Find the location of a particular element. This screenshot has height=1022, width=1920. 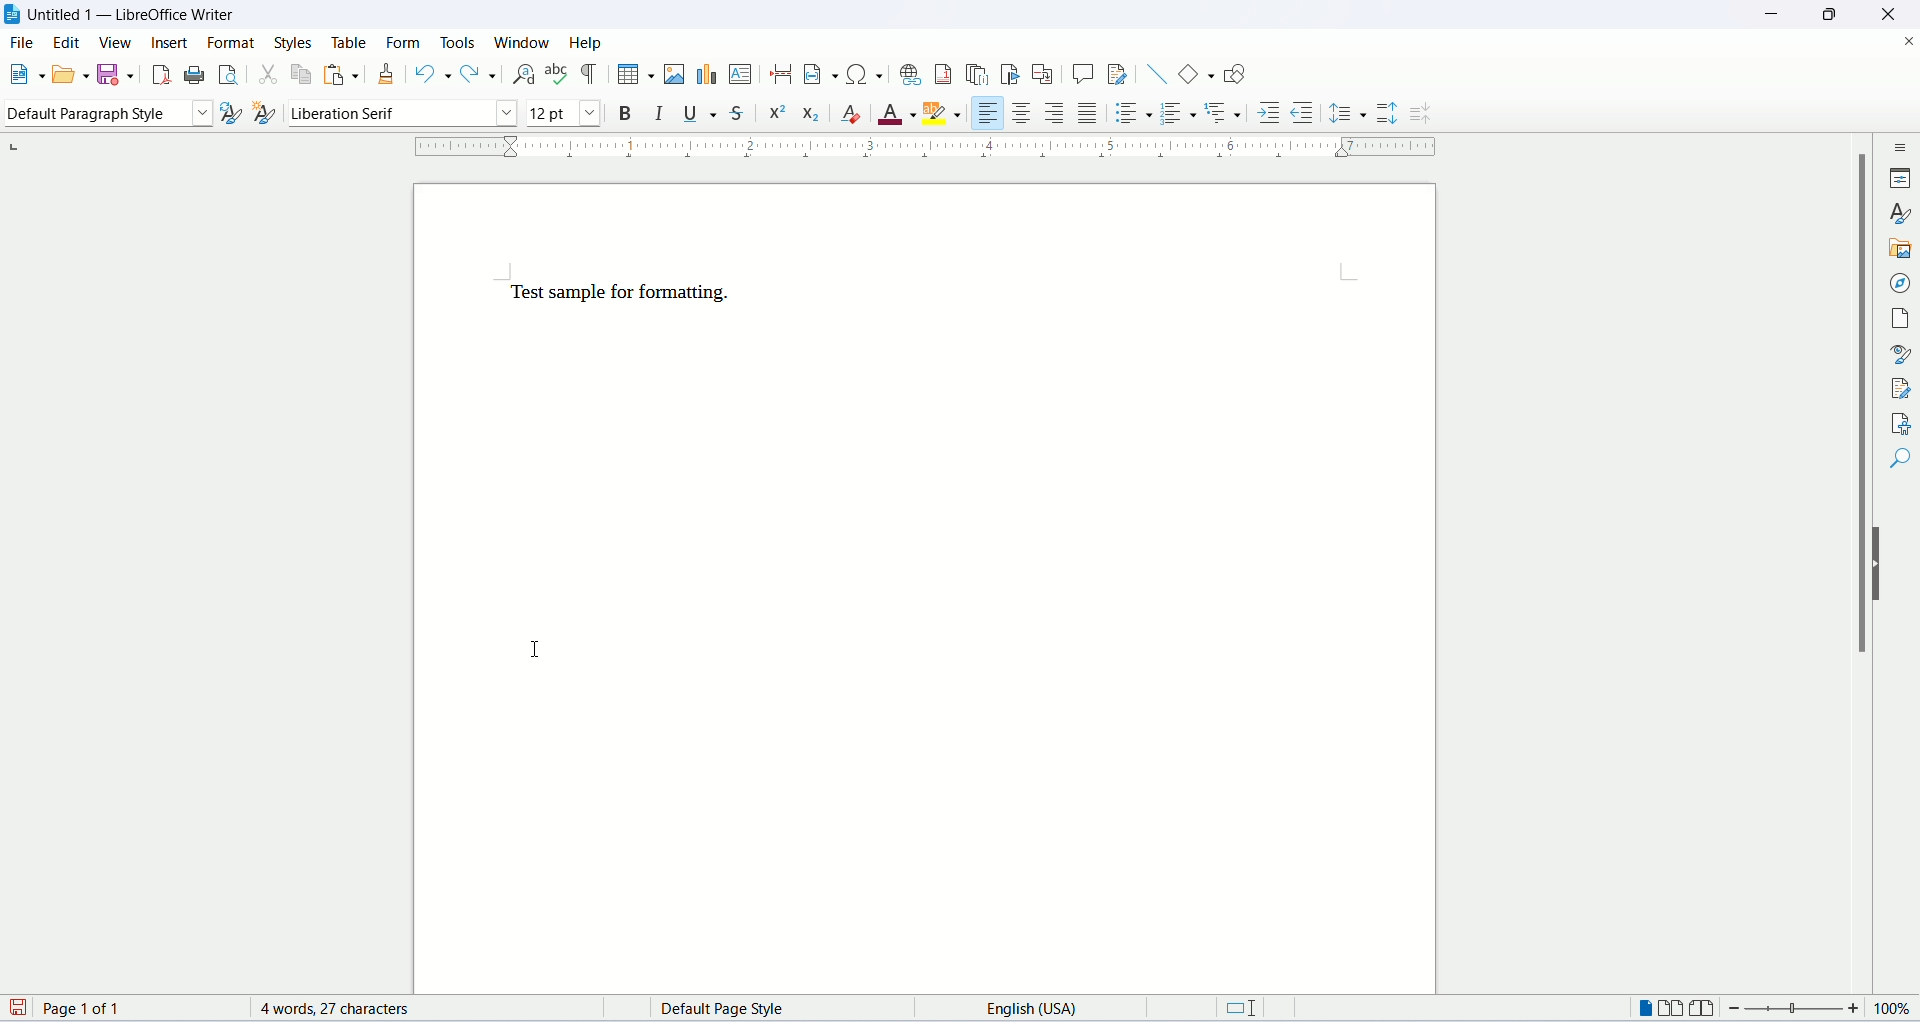

mark formatting is located at coordinates (591, 74).